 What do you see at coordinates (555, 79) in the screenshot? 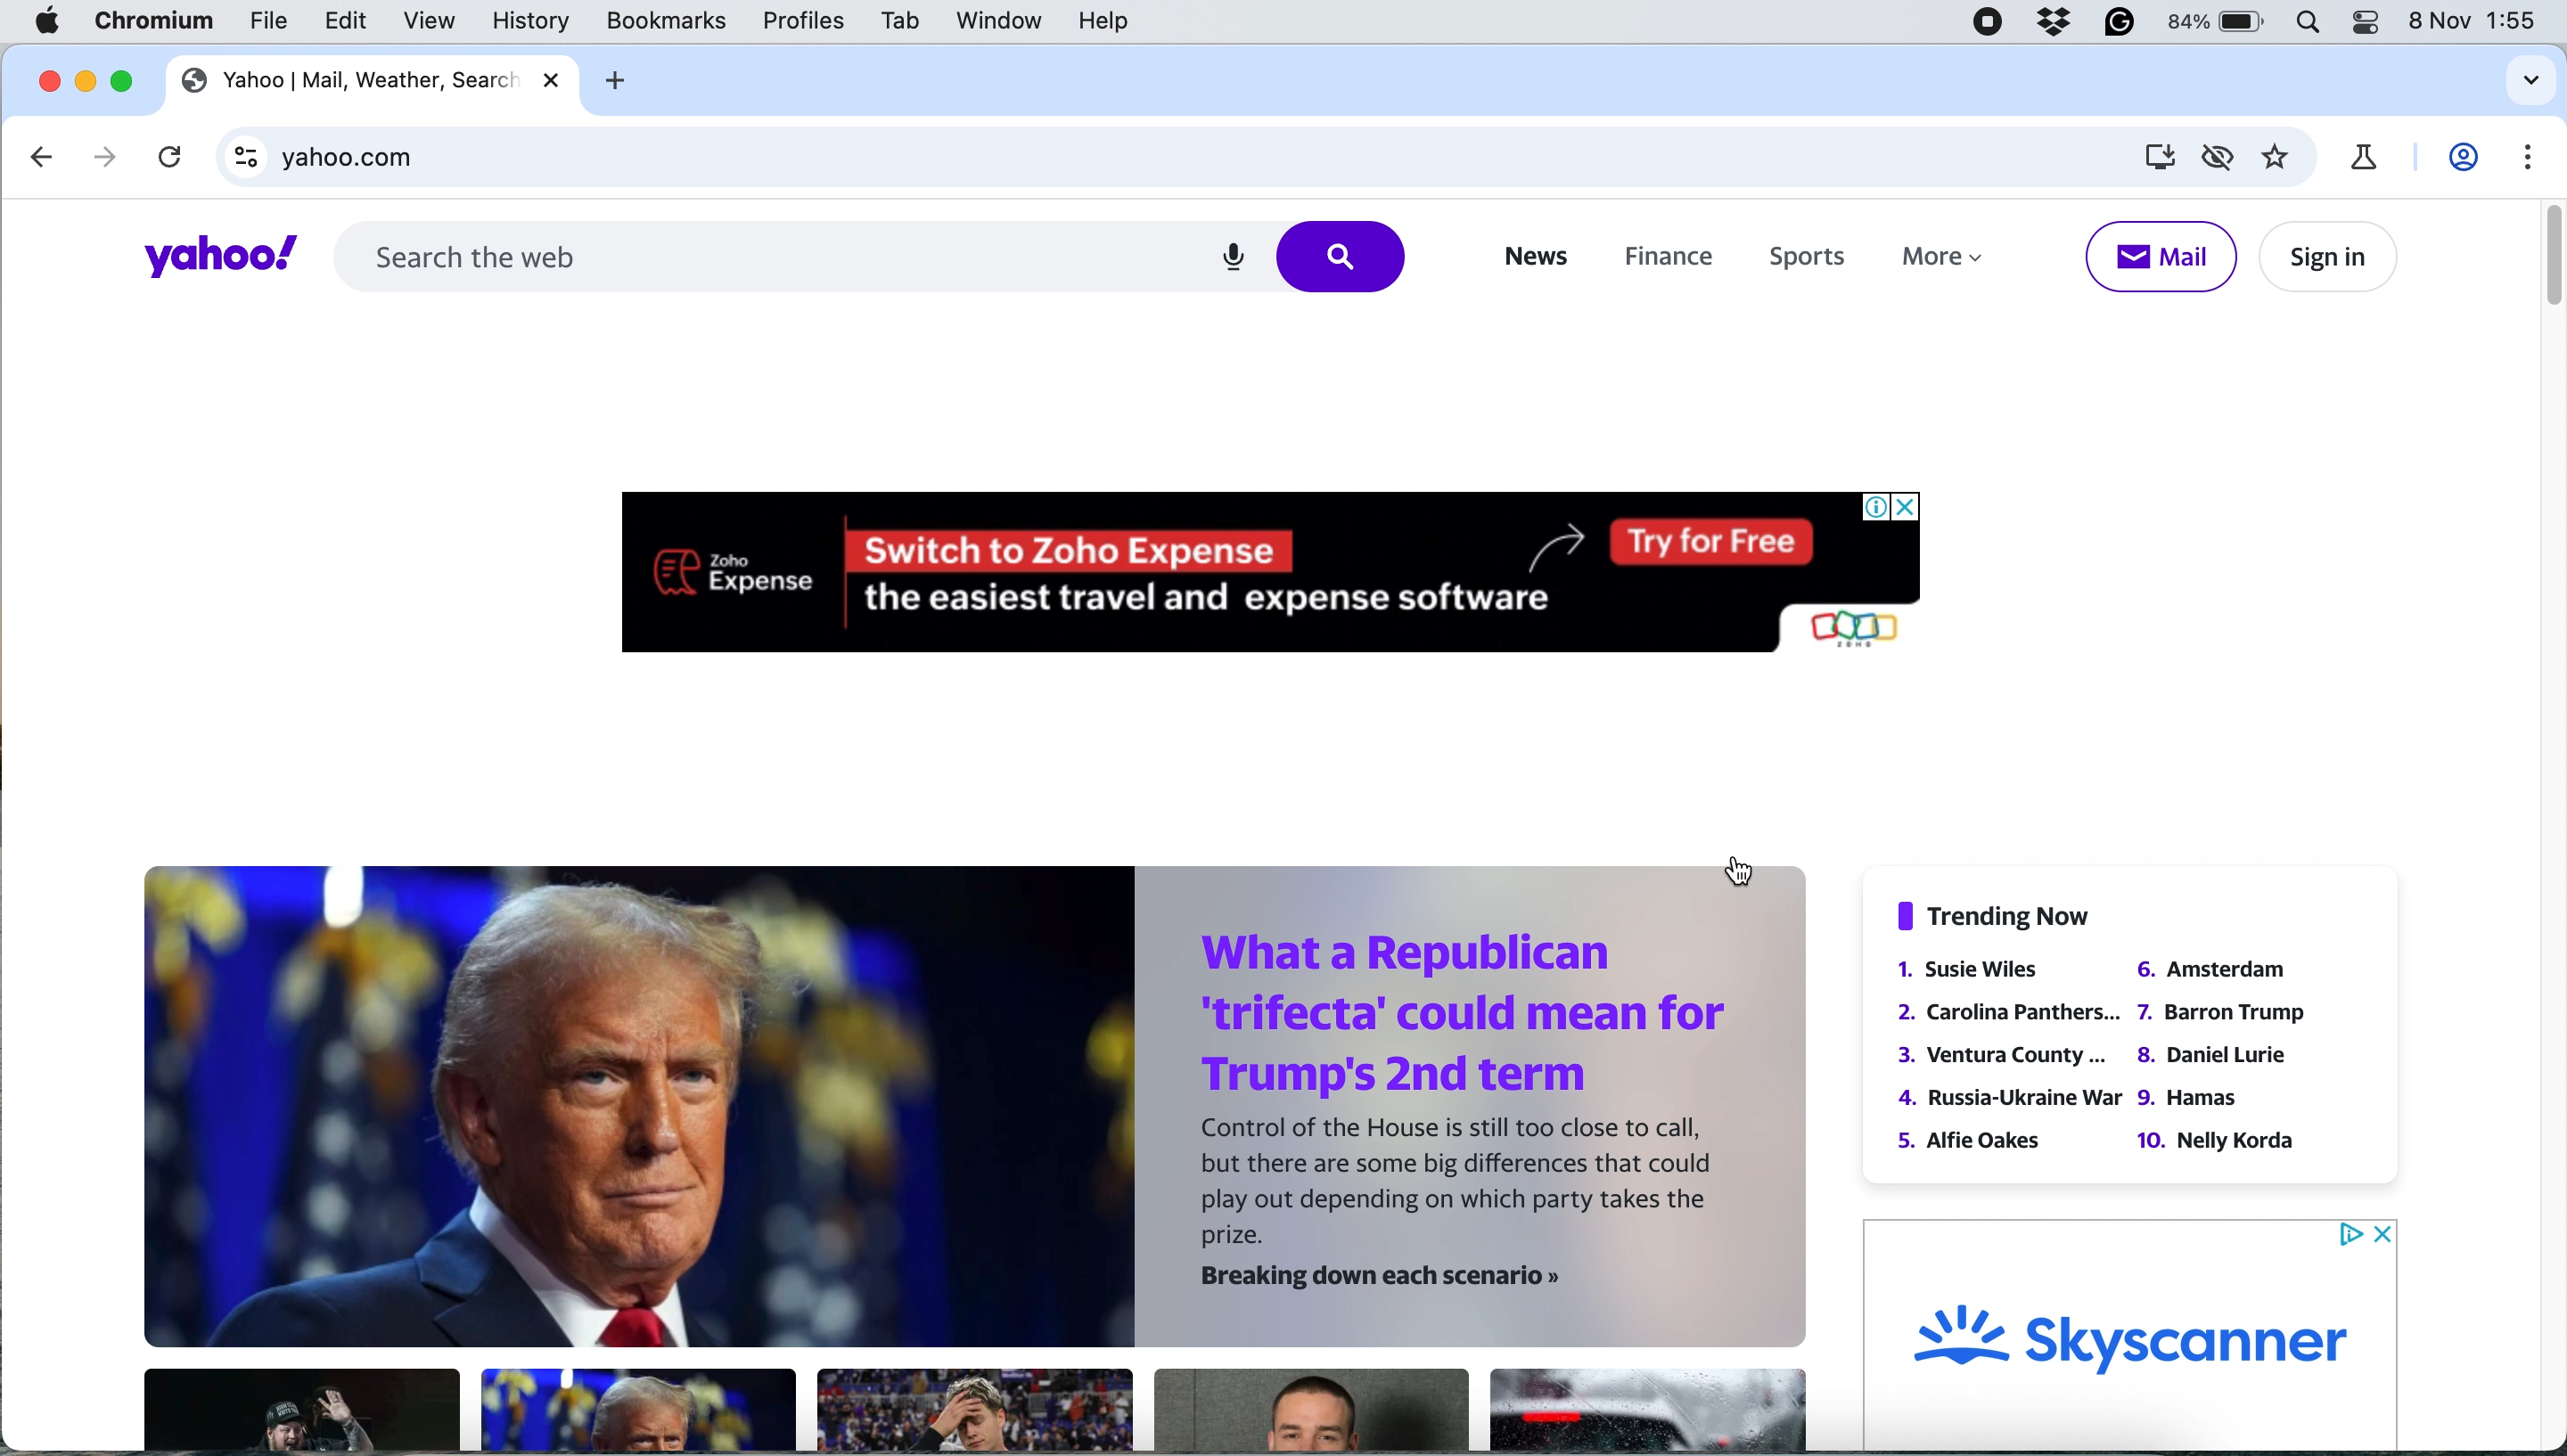
I see `close` at bounding box center [555, 79].